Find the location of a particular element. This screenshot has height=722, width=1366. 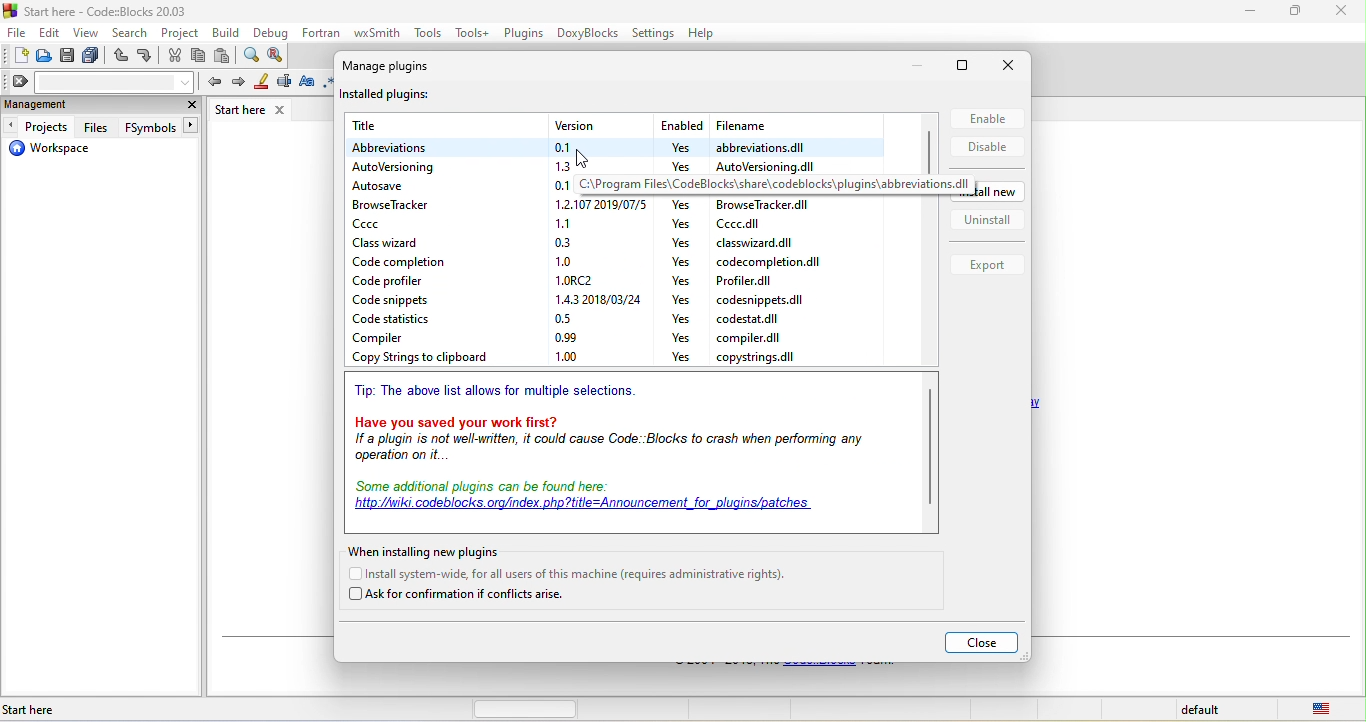

code statistics is located at coordinates (408, 319).